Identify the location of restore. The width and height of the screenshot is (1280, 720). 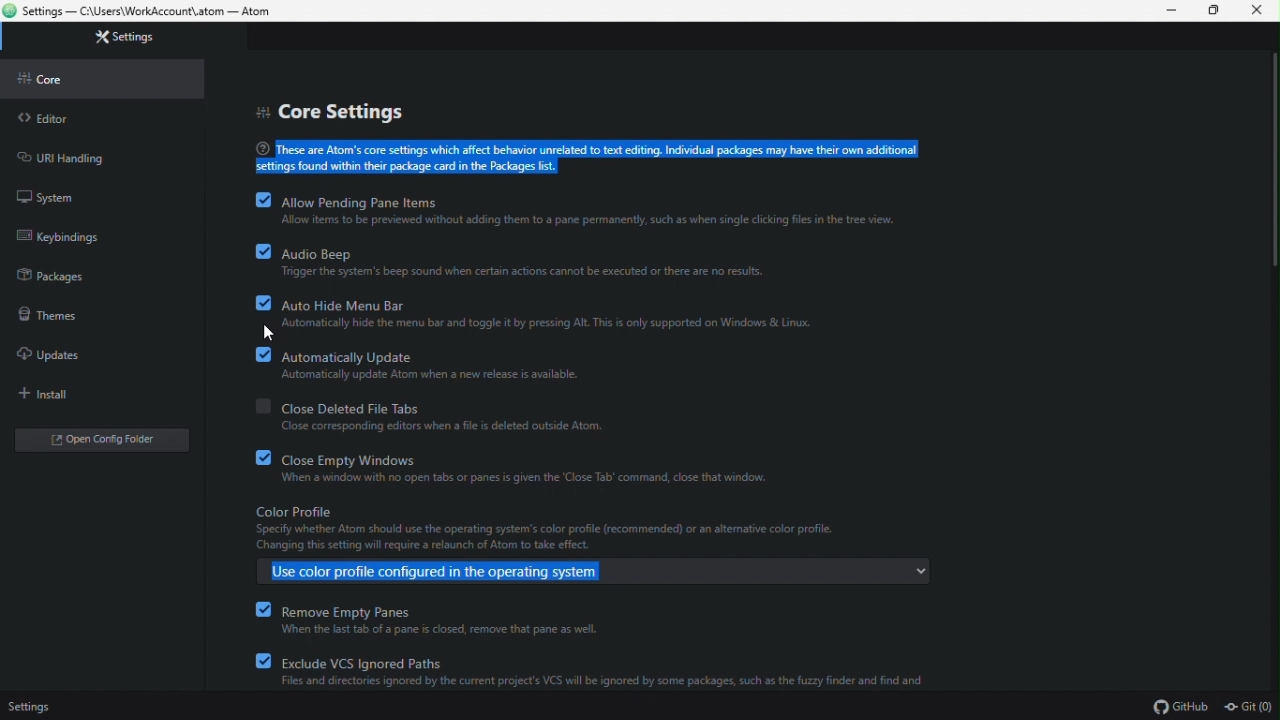
(1214, 11).